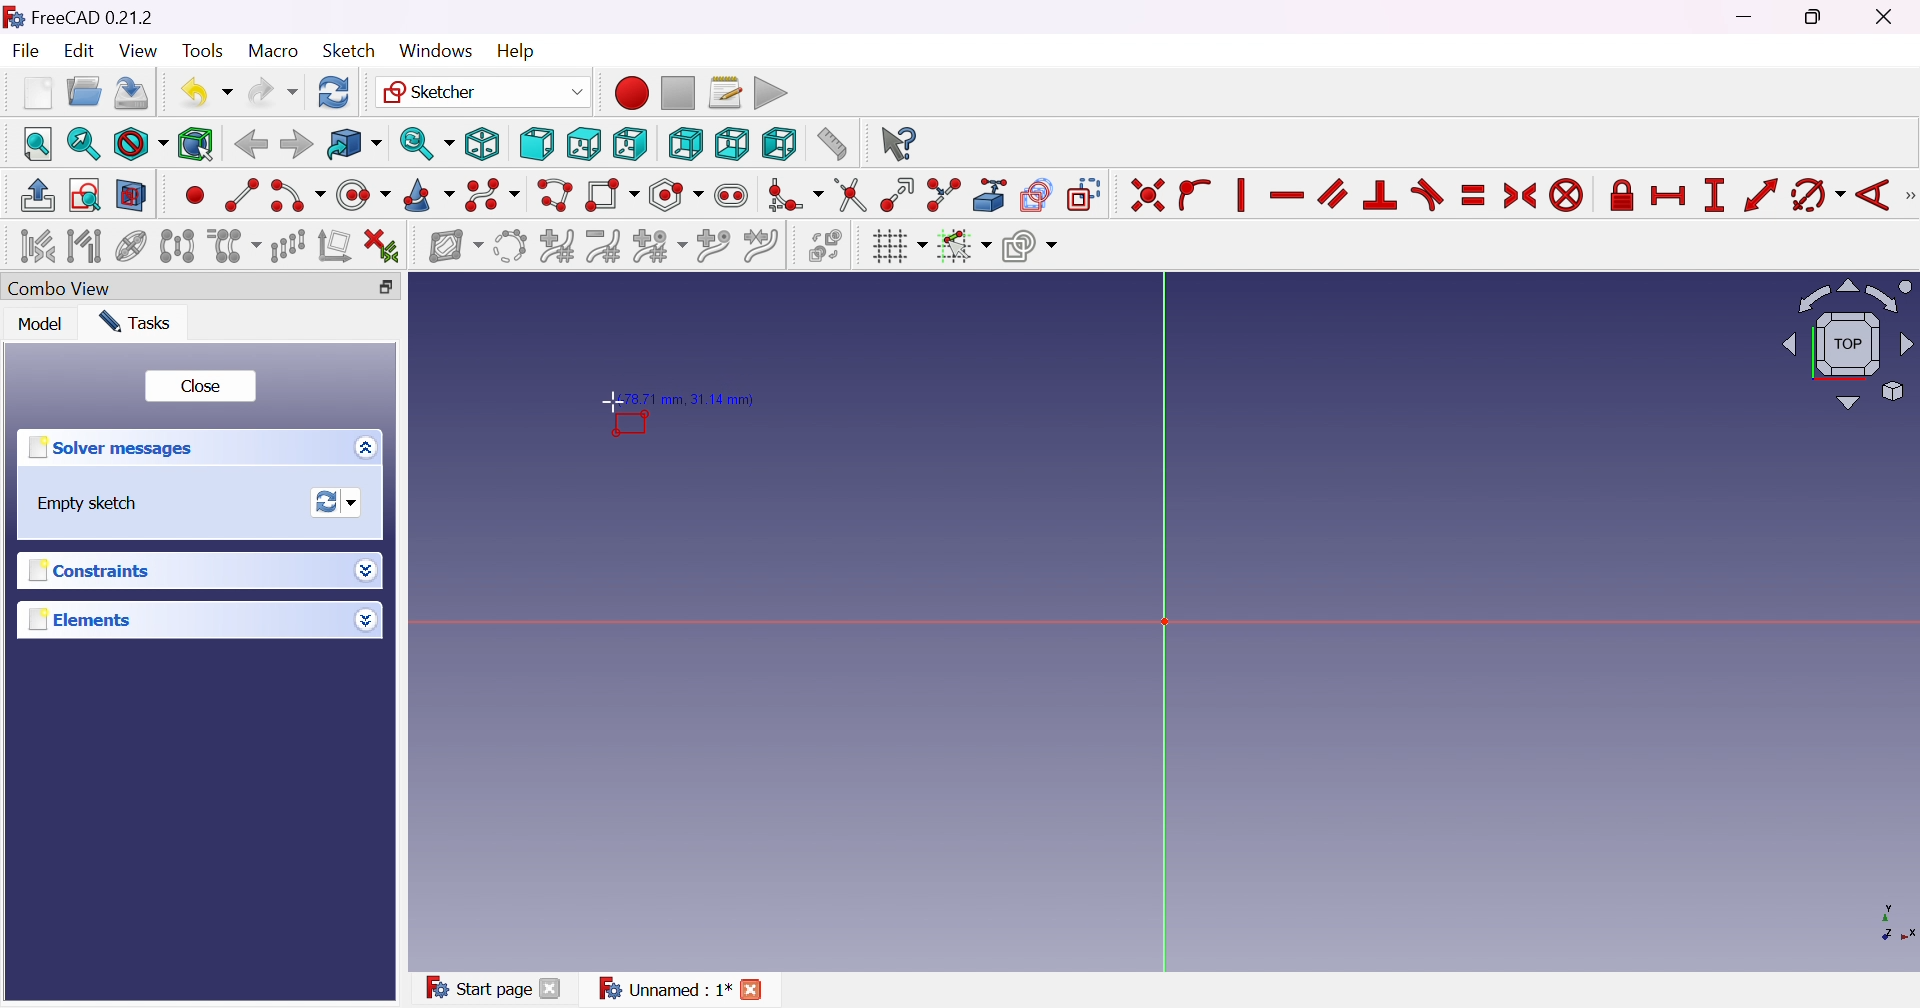 The image size is (1920, 1008). What do you see at coordinates (772, 91) in the screenshot?
I see `Execute macro` at bounding box center [772, 91].